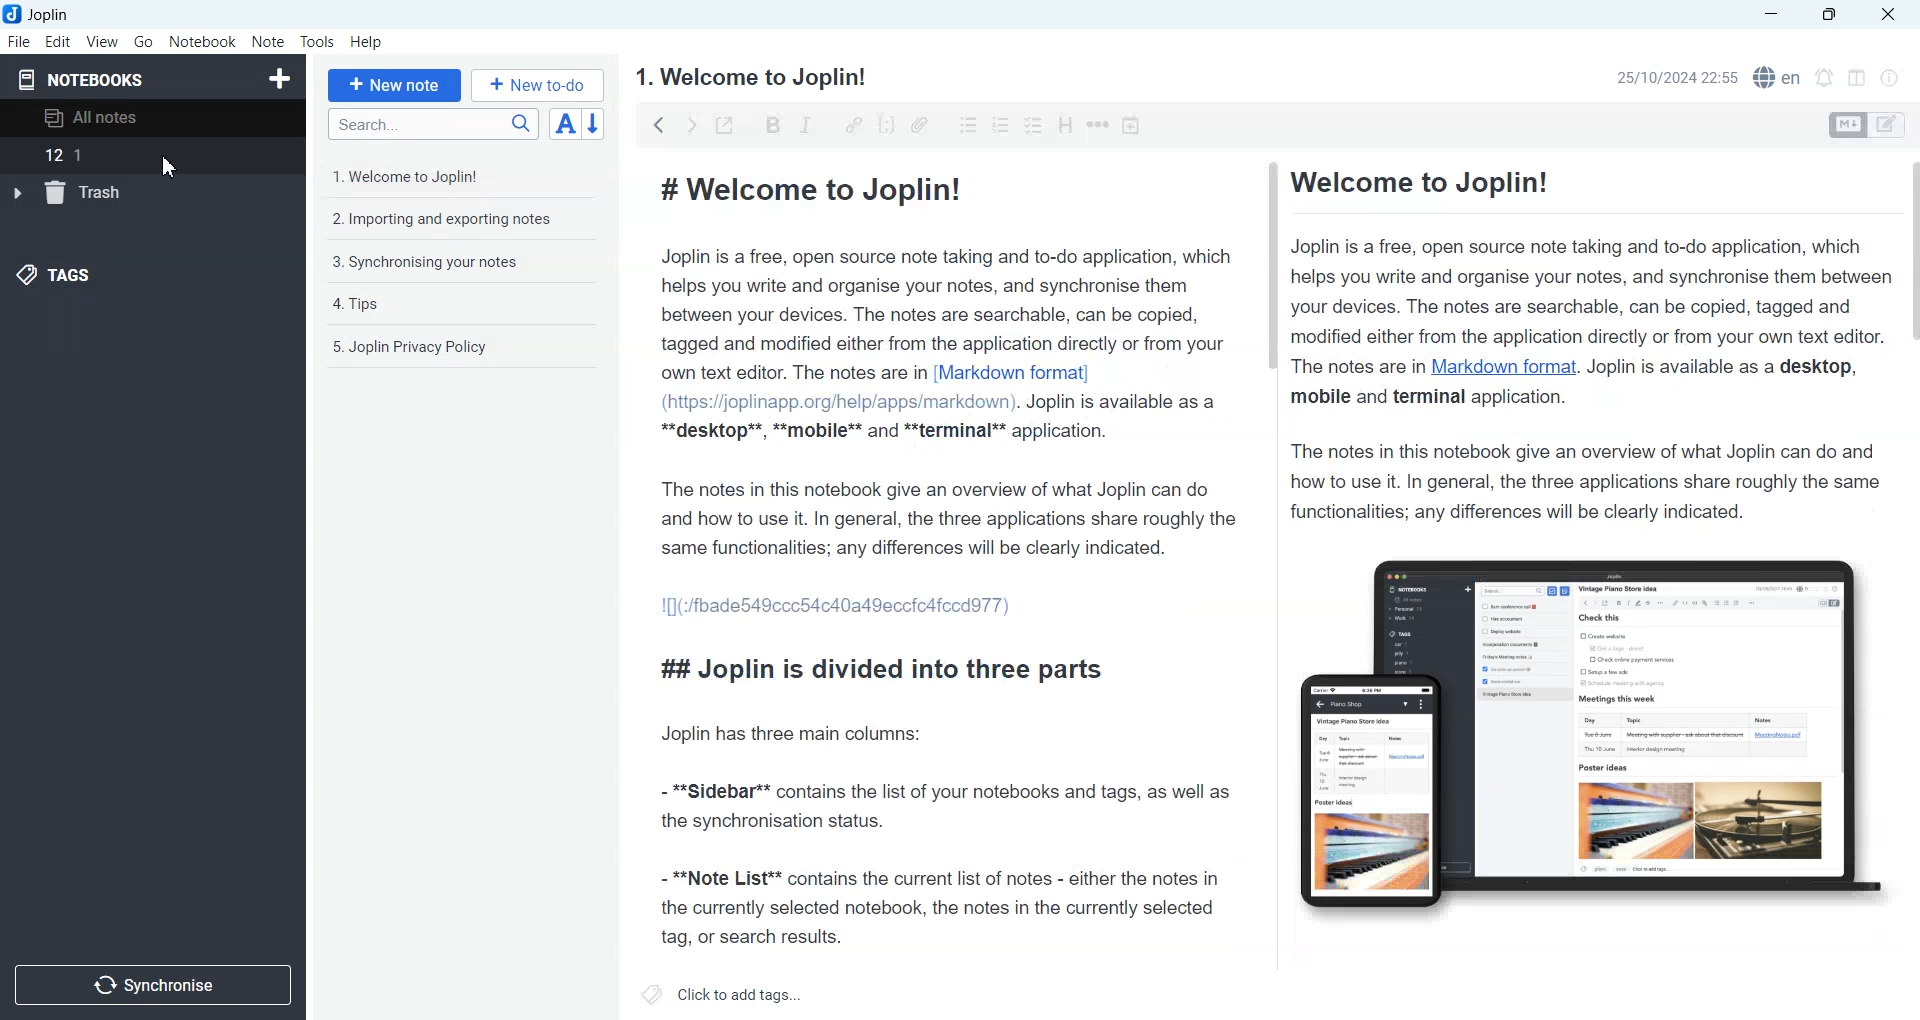  I want to click on Toggle external editing, so click(721, 126).